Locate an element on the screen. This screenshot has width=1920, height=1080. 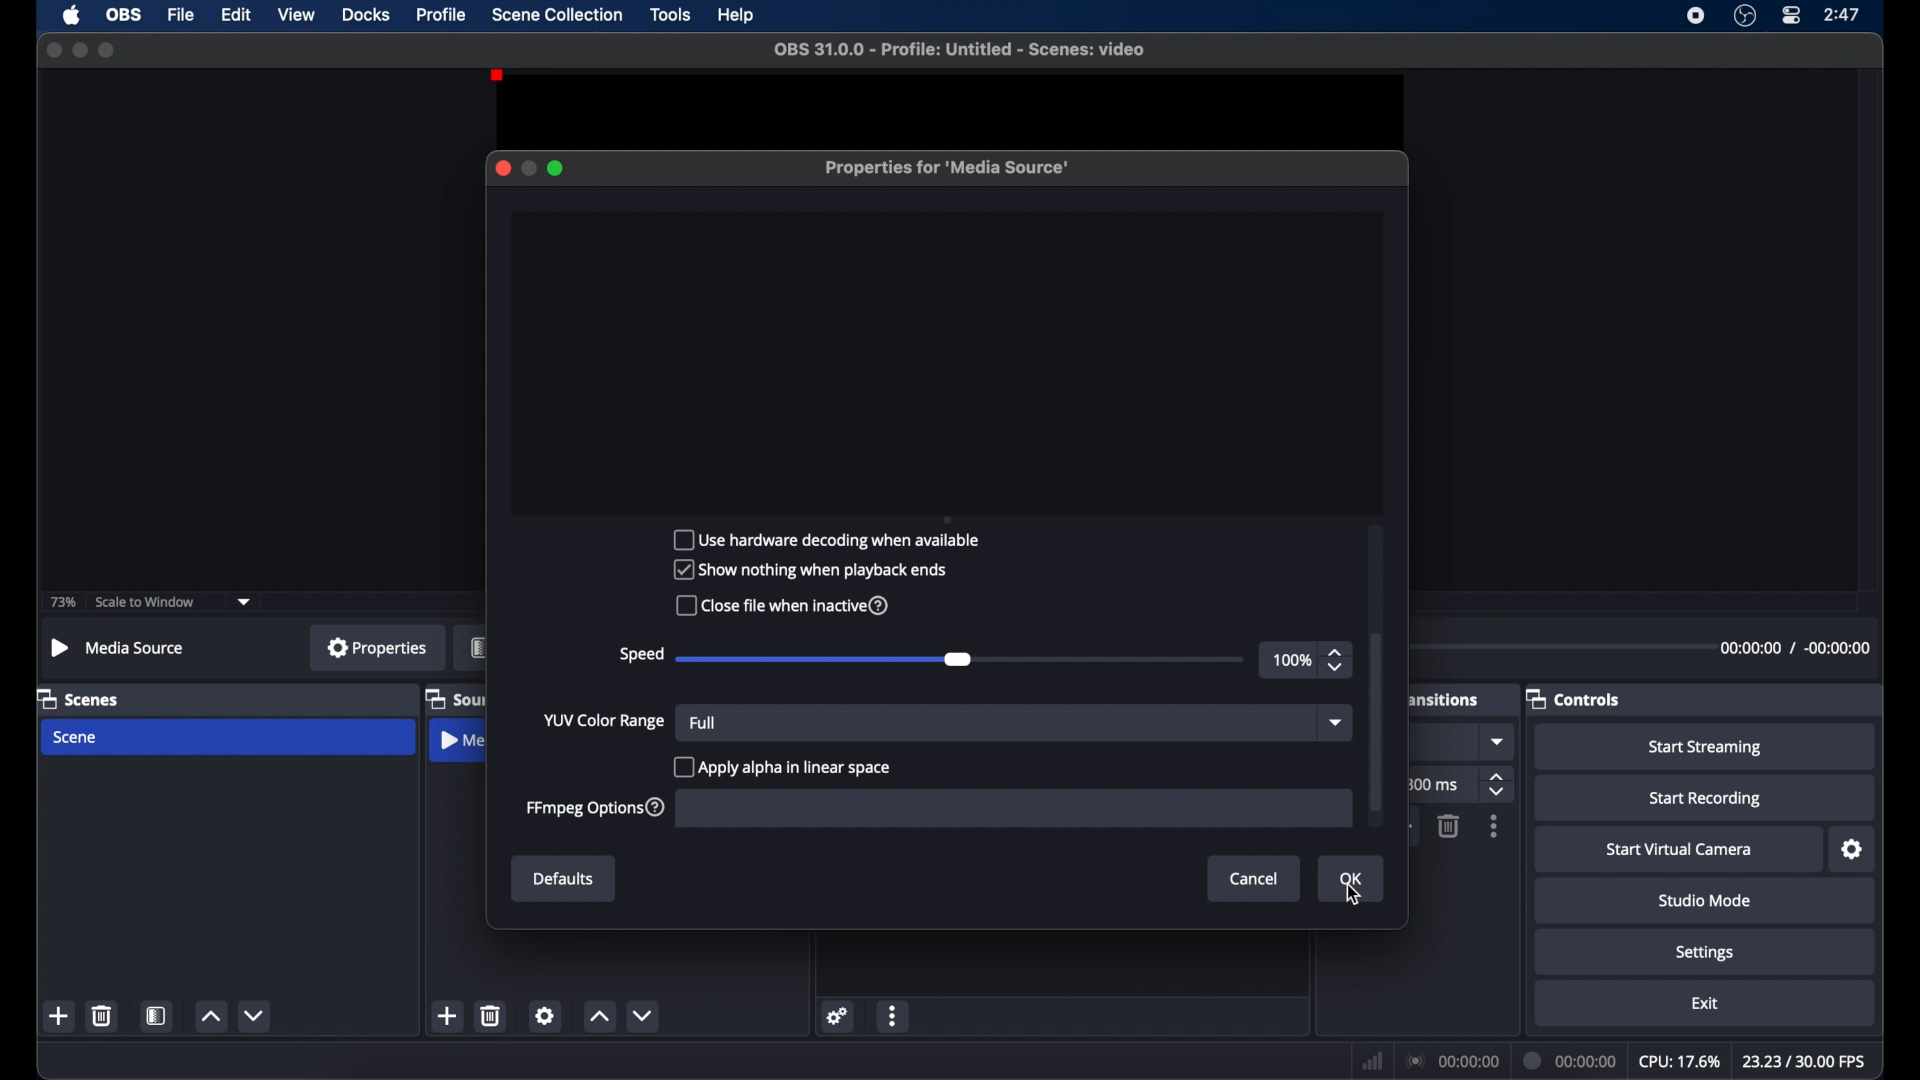
increment button is located at coordinates (210, 1016).